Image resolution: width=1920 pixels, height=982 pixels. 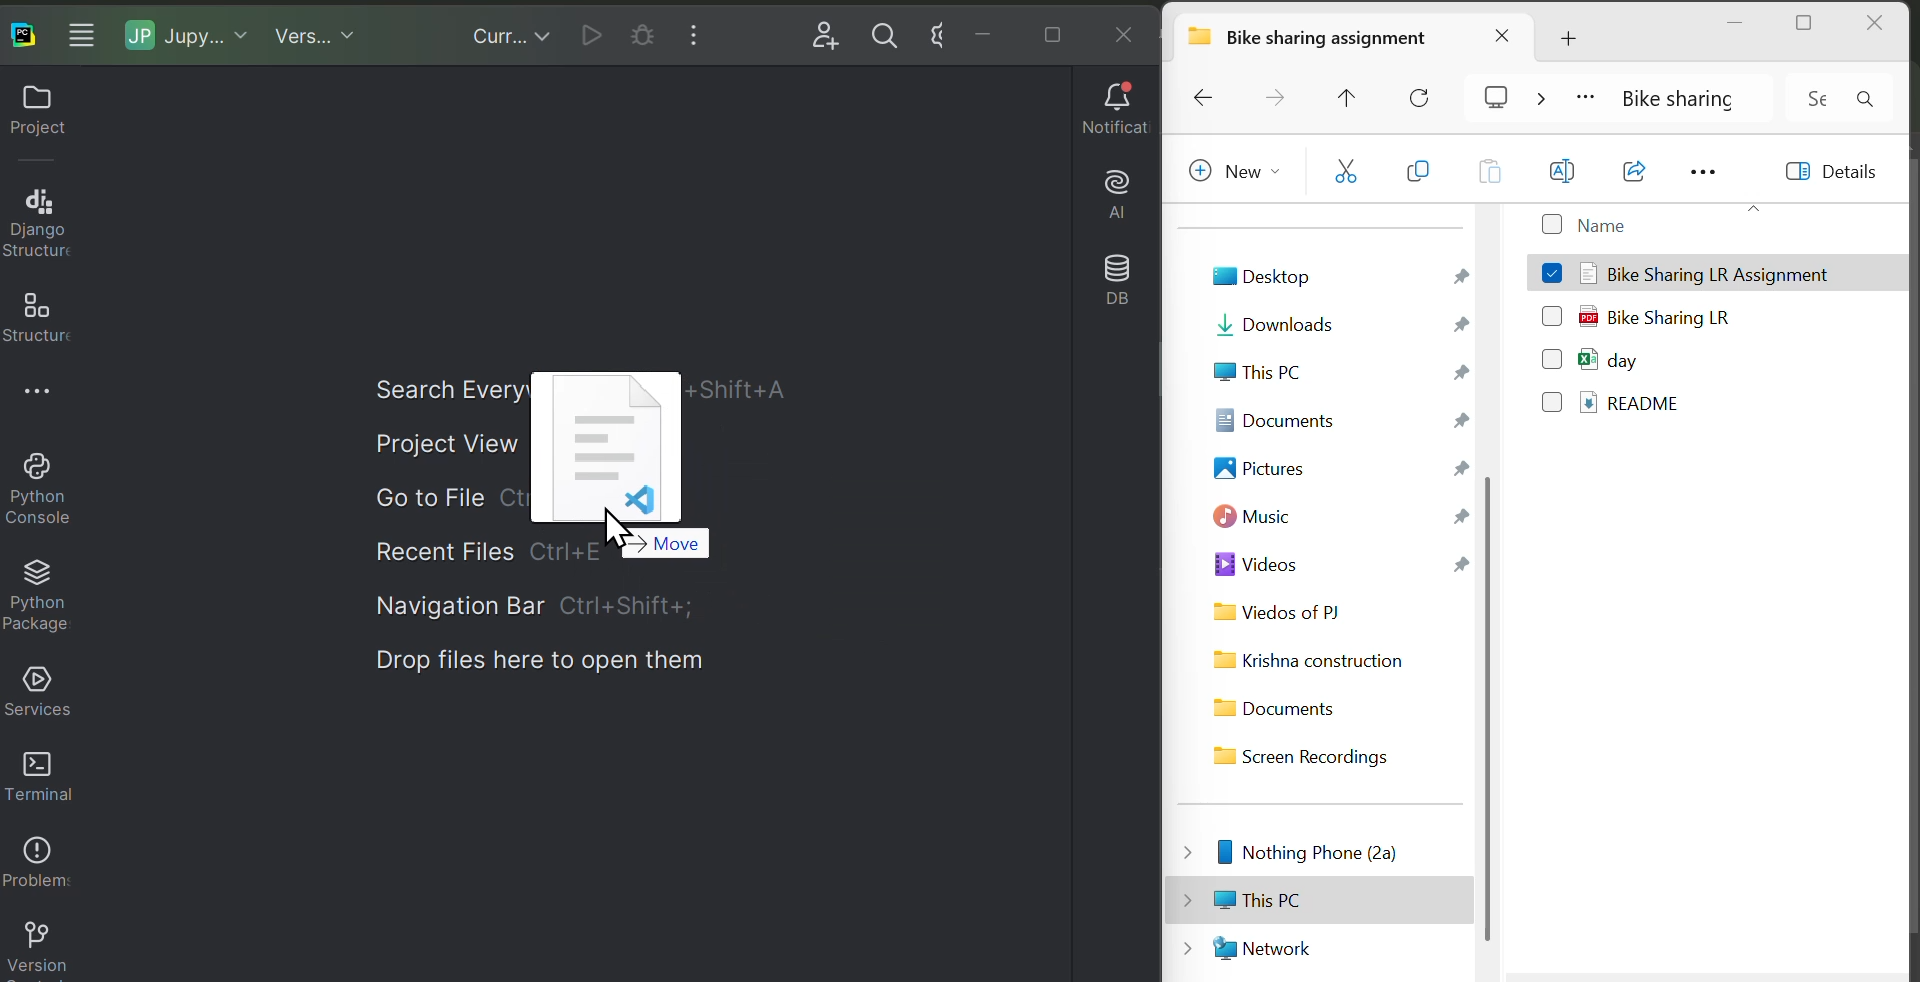 I want to click on Screen Recordings, so click(x=1316, y=755).